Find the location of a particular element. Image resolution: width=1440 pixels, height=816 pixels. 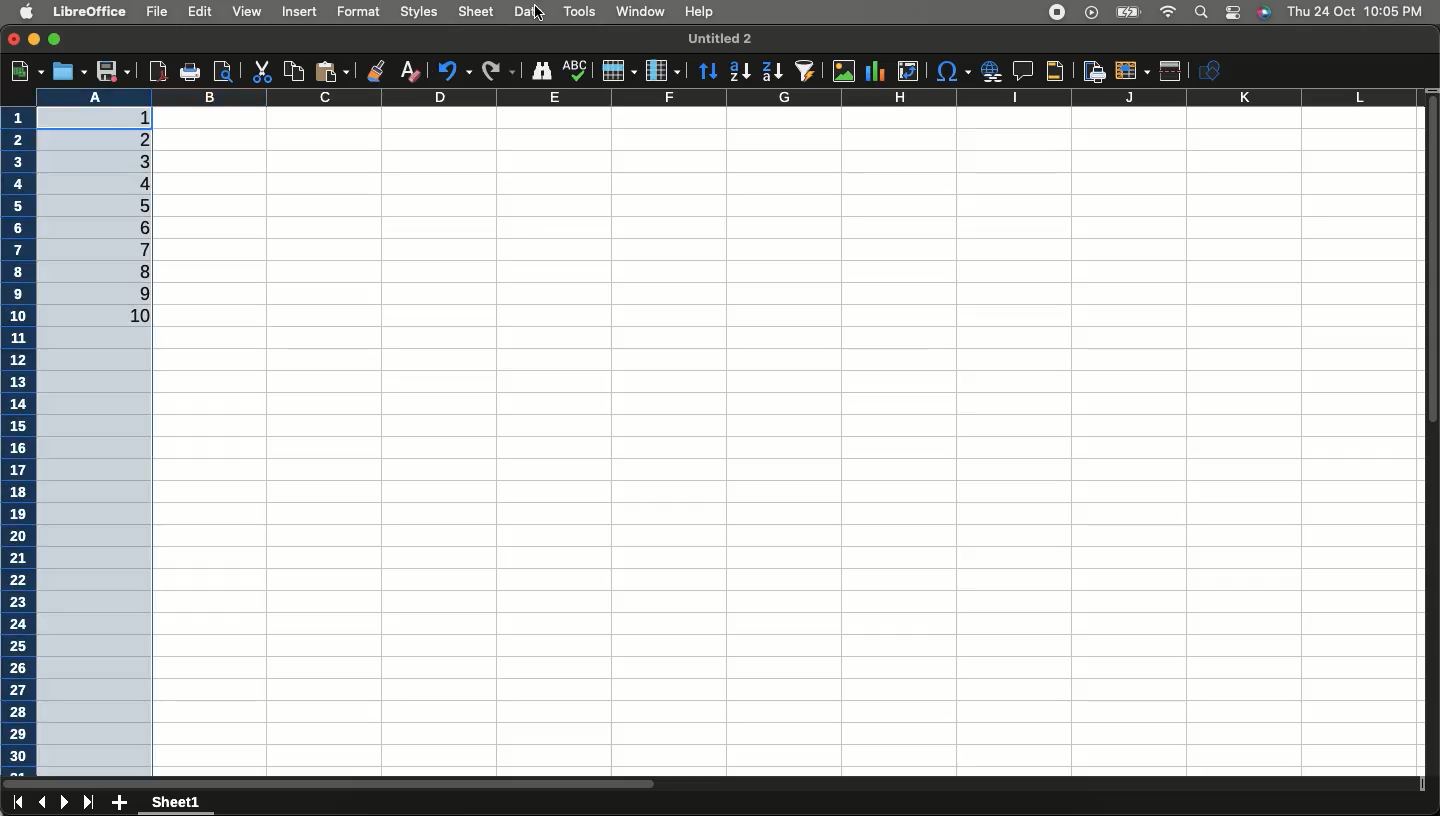

sheet1 is located at coordinates (178, 803).